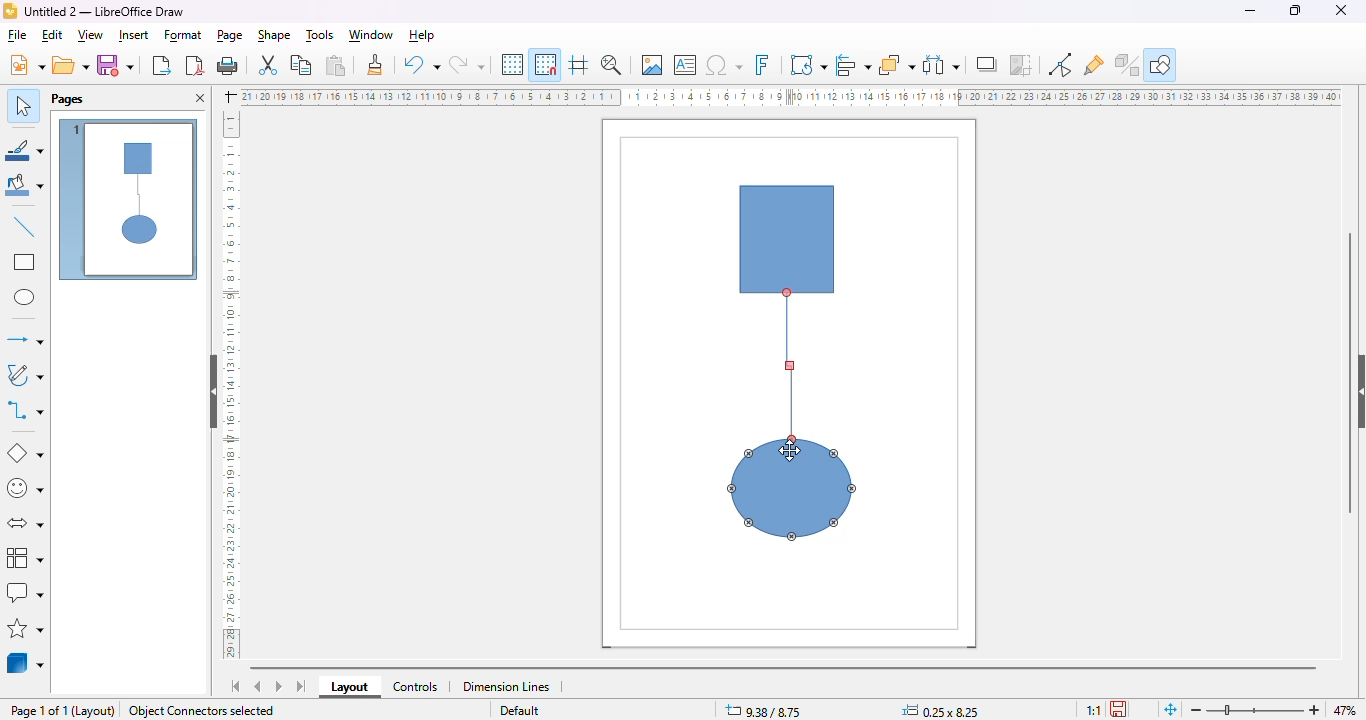  I want to click on display grid, so click(512, 64).